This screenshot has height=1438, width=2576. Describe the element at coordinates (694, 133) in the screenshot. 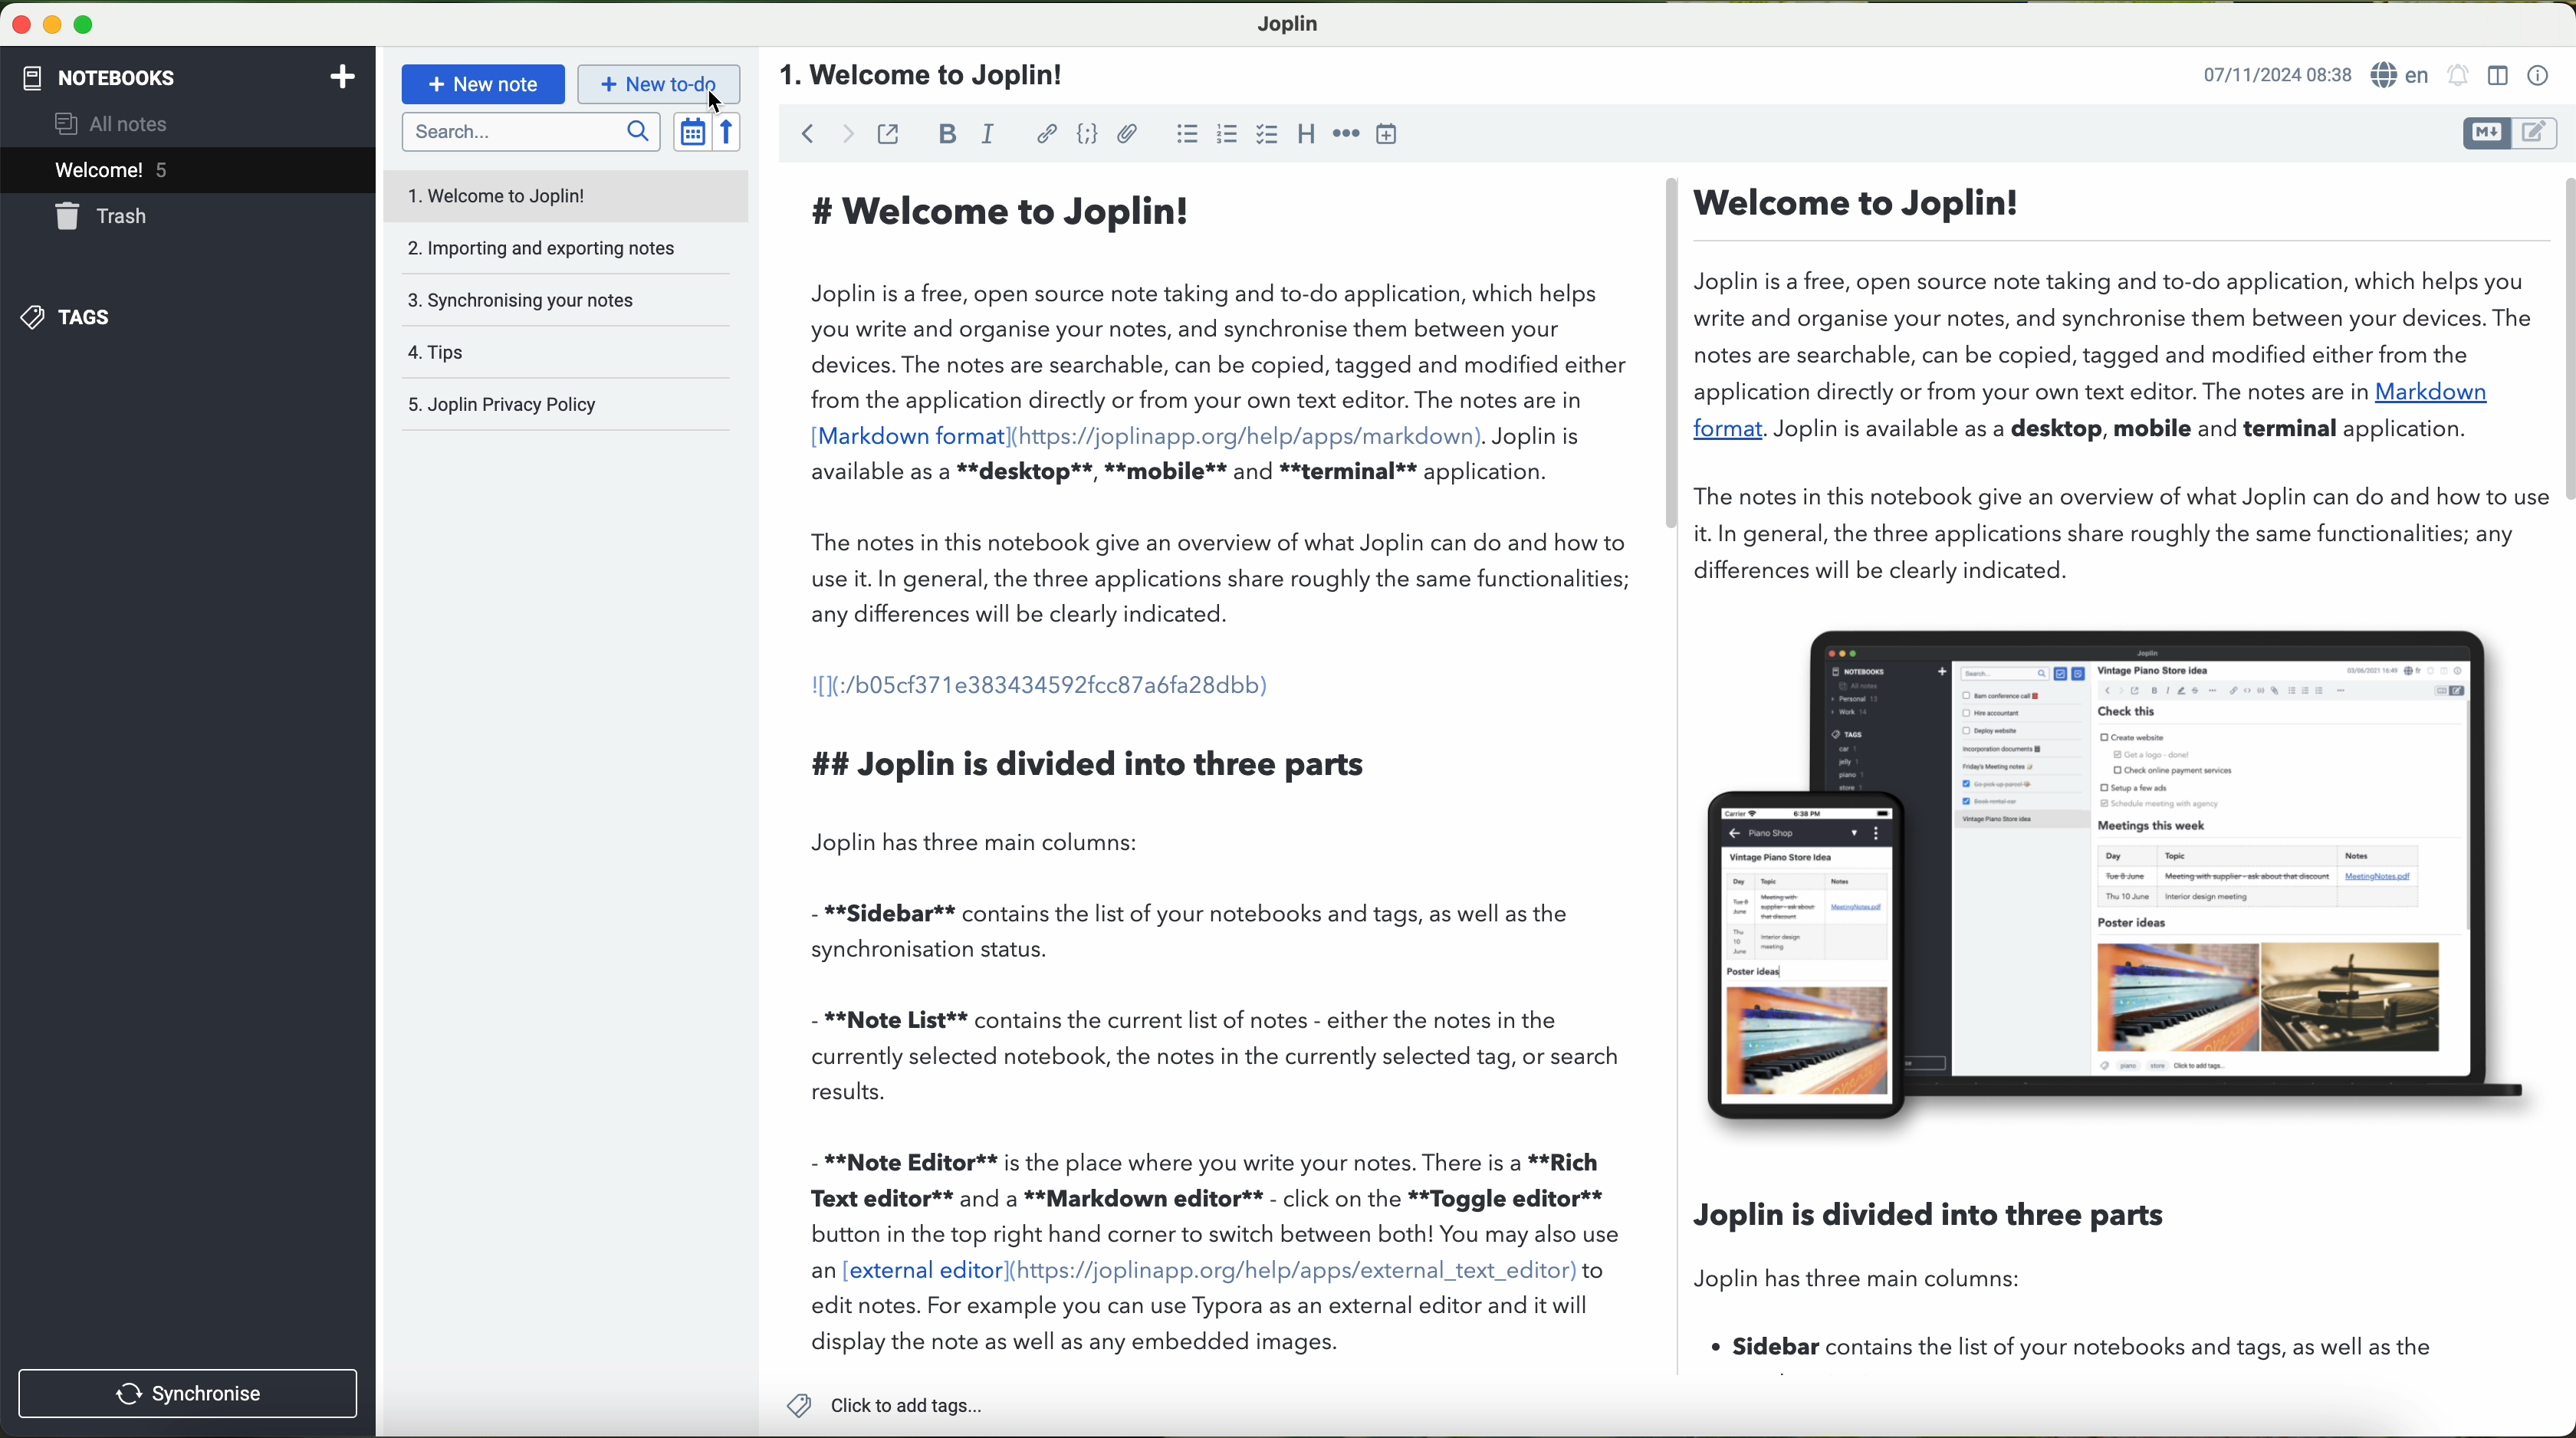

I see `toggle sort order field` at that location.